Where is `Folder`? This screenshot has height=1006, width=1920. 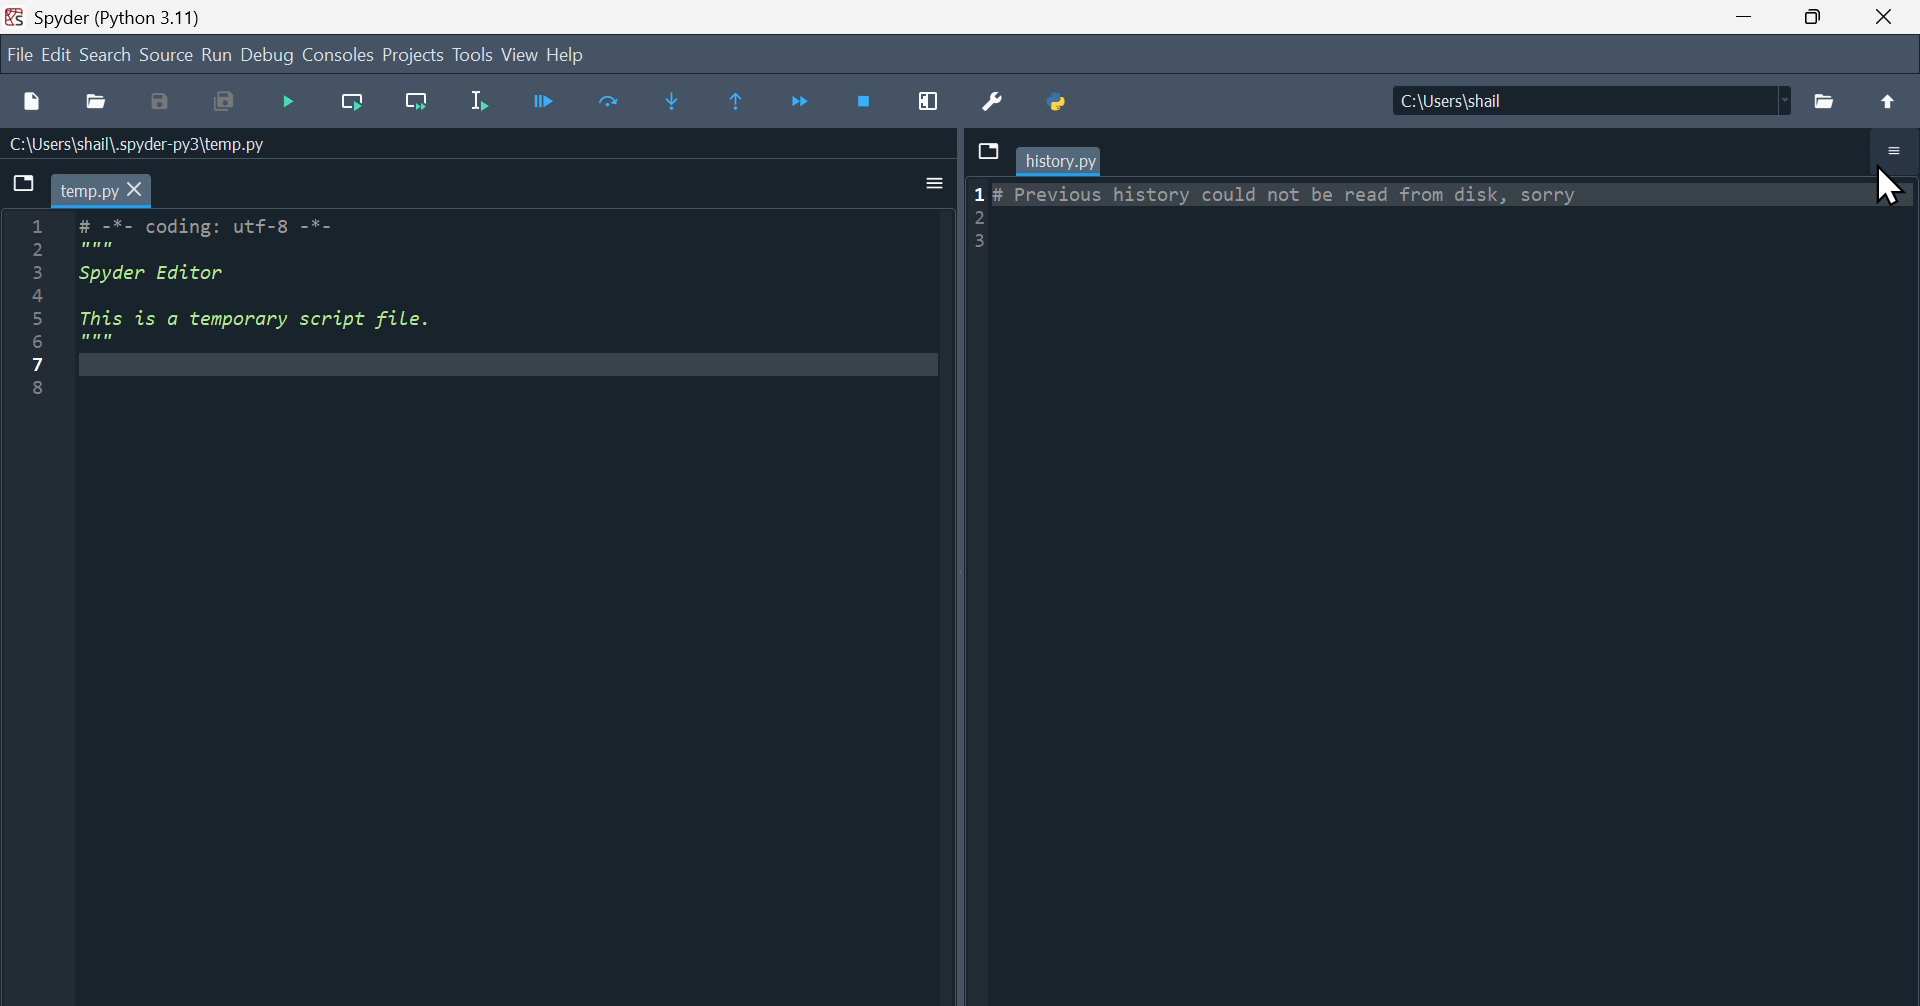
Folder is located at coordinates (1828, 100).